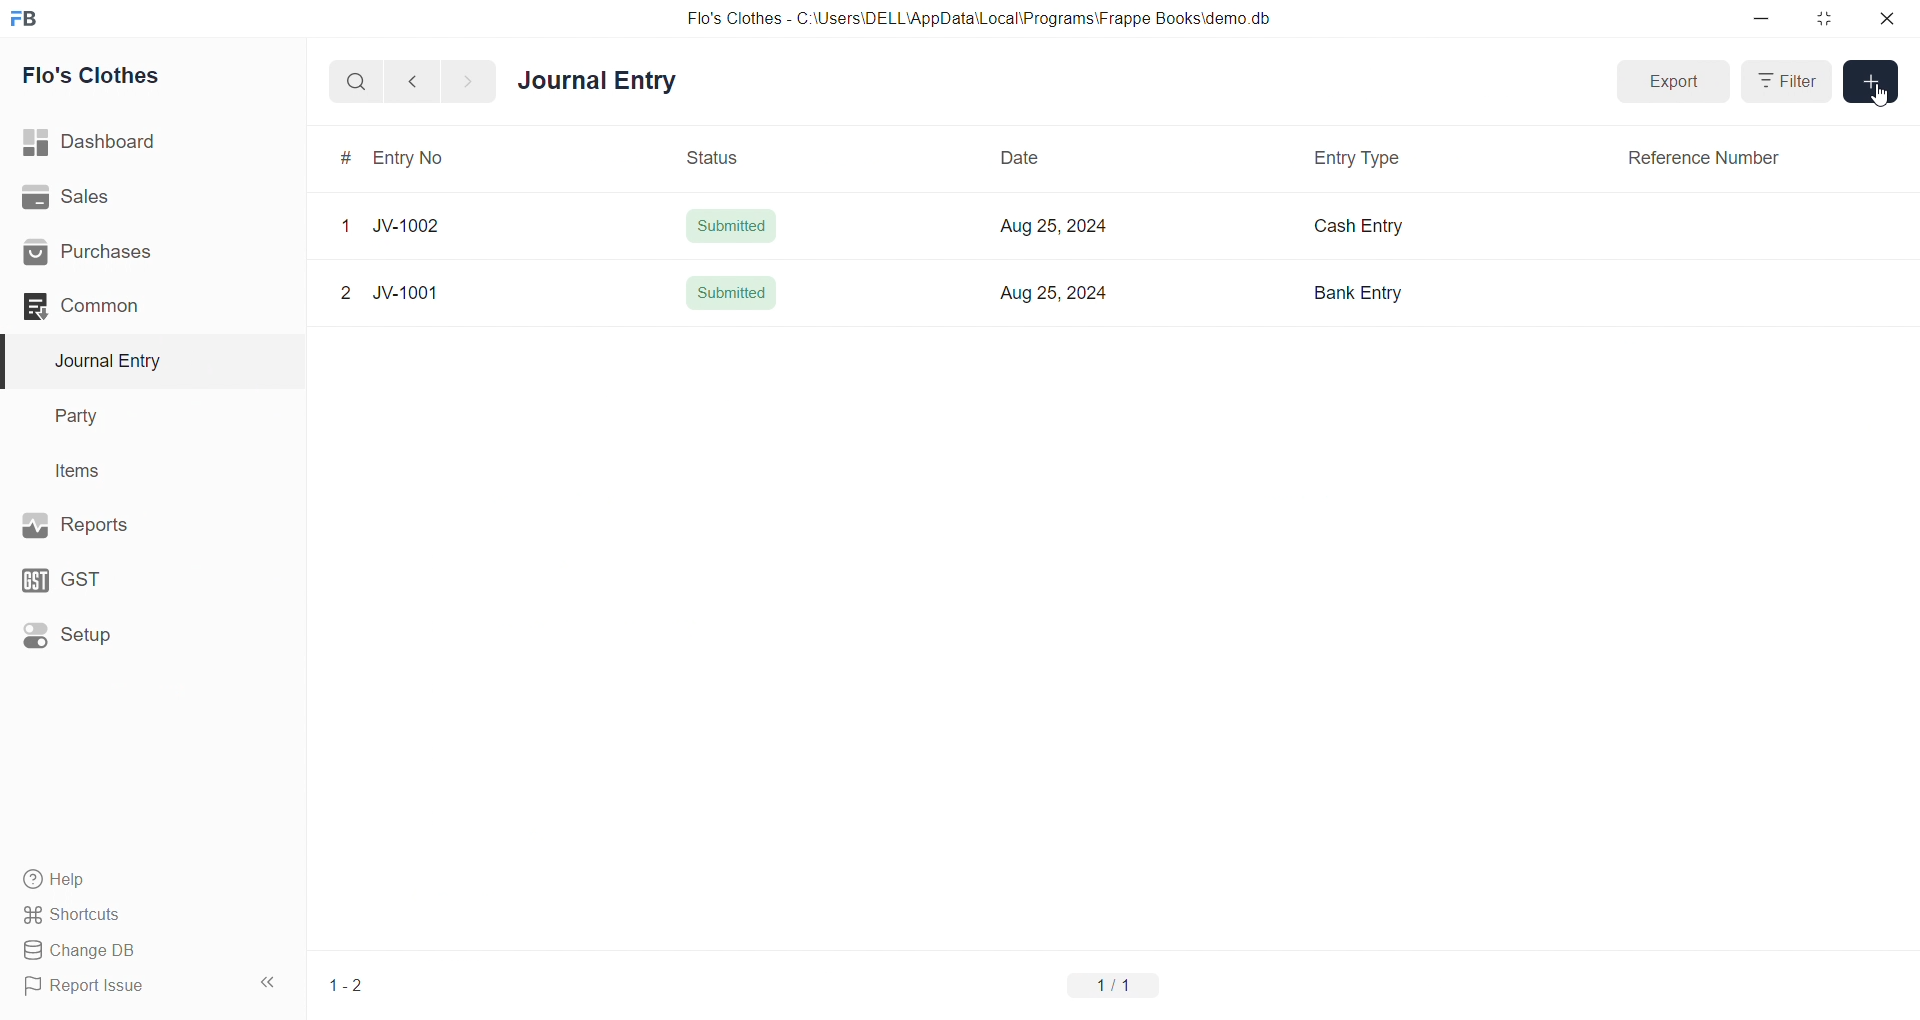  I want to click on close, so click(1886, 18).